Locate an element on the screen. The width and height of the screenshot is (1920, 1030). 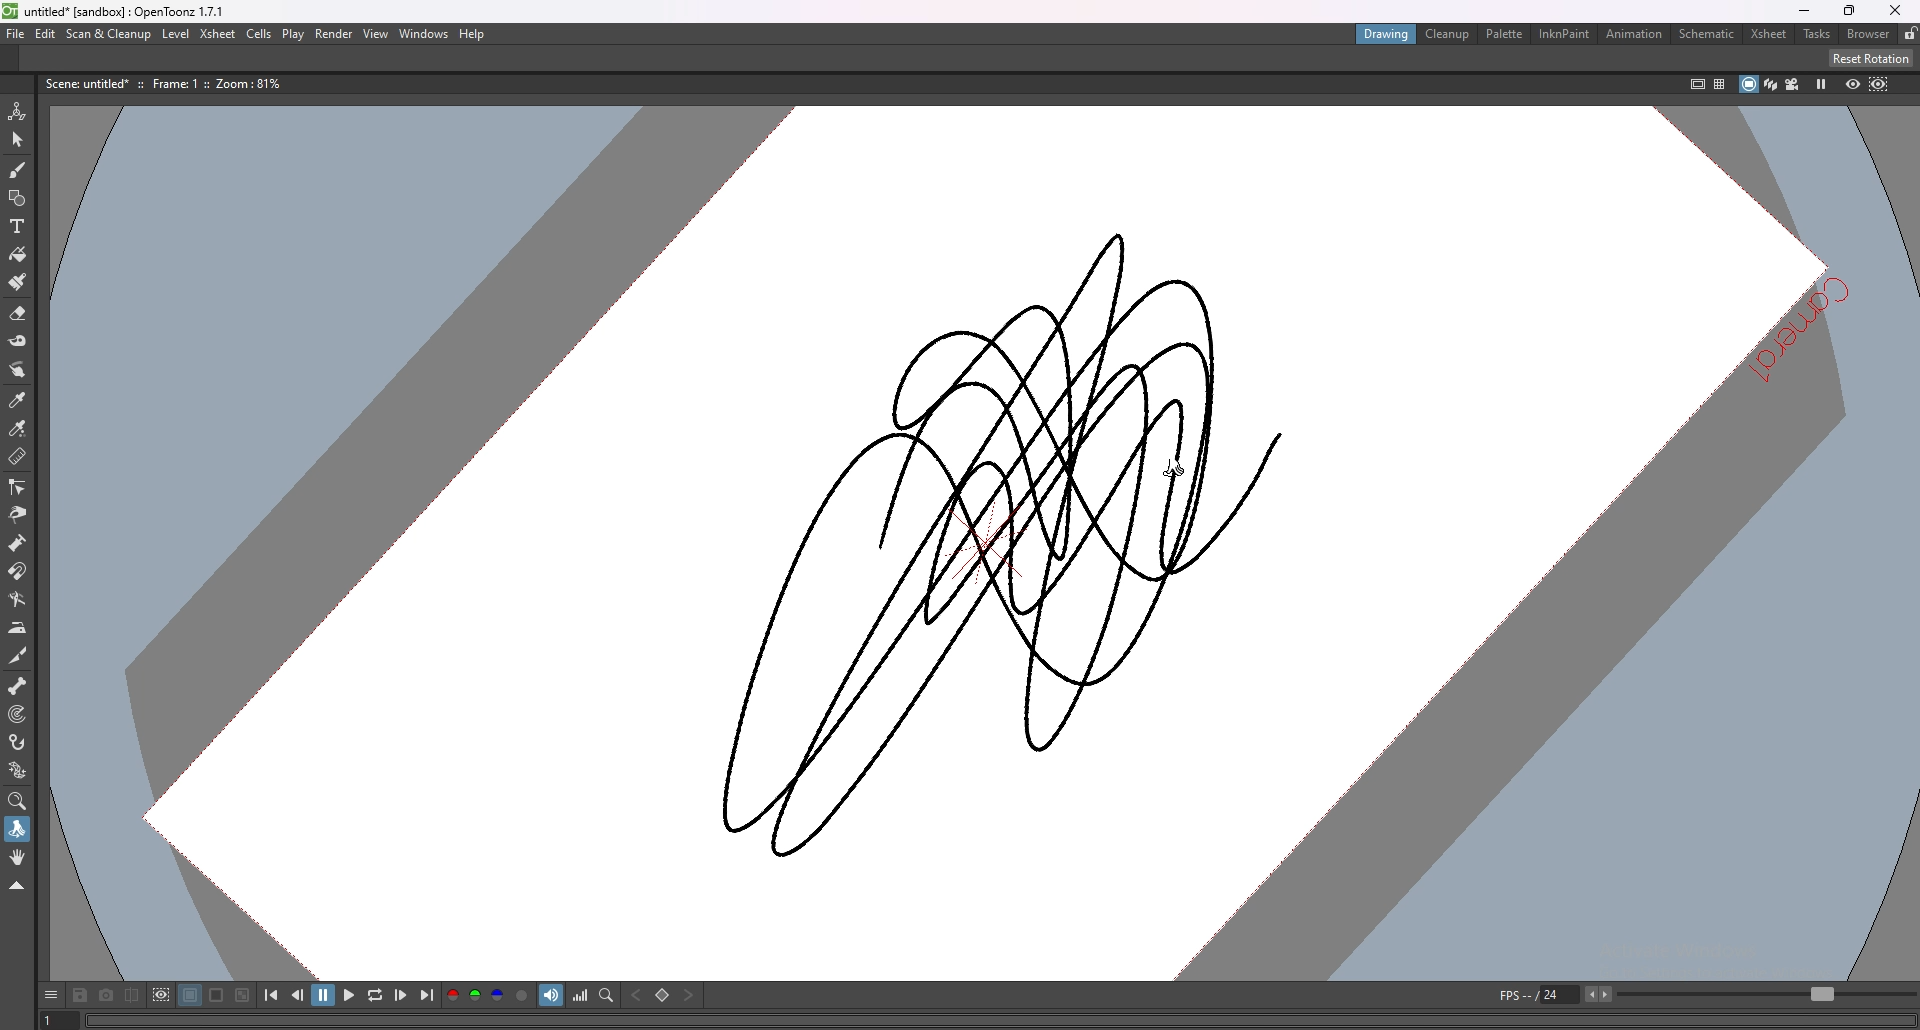
finger is located at coordinates (16, 370).